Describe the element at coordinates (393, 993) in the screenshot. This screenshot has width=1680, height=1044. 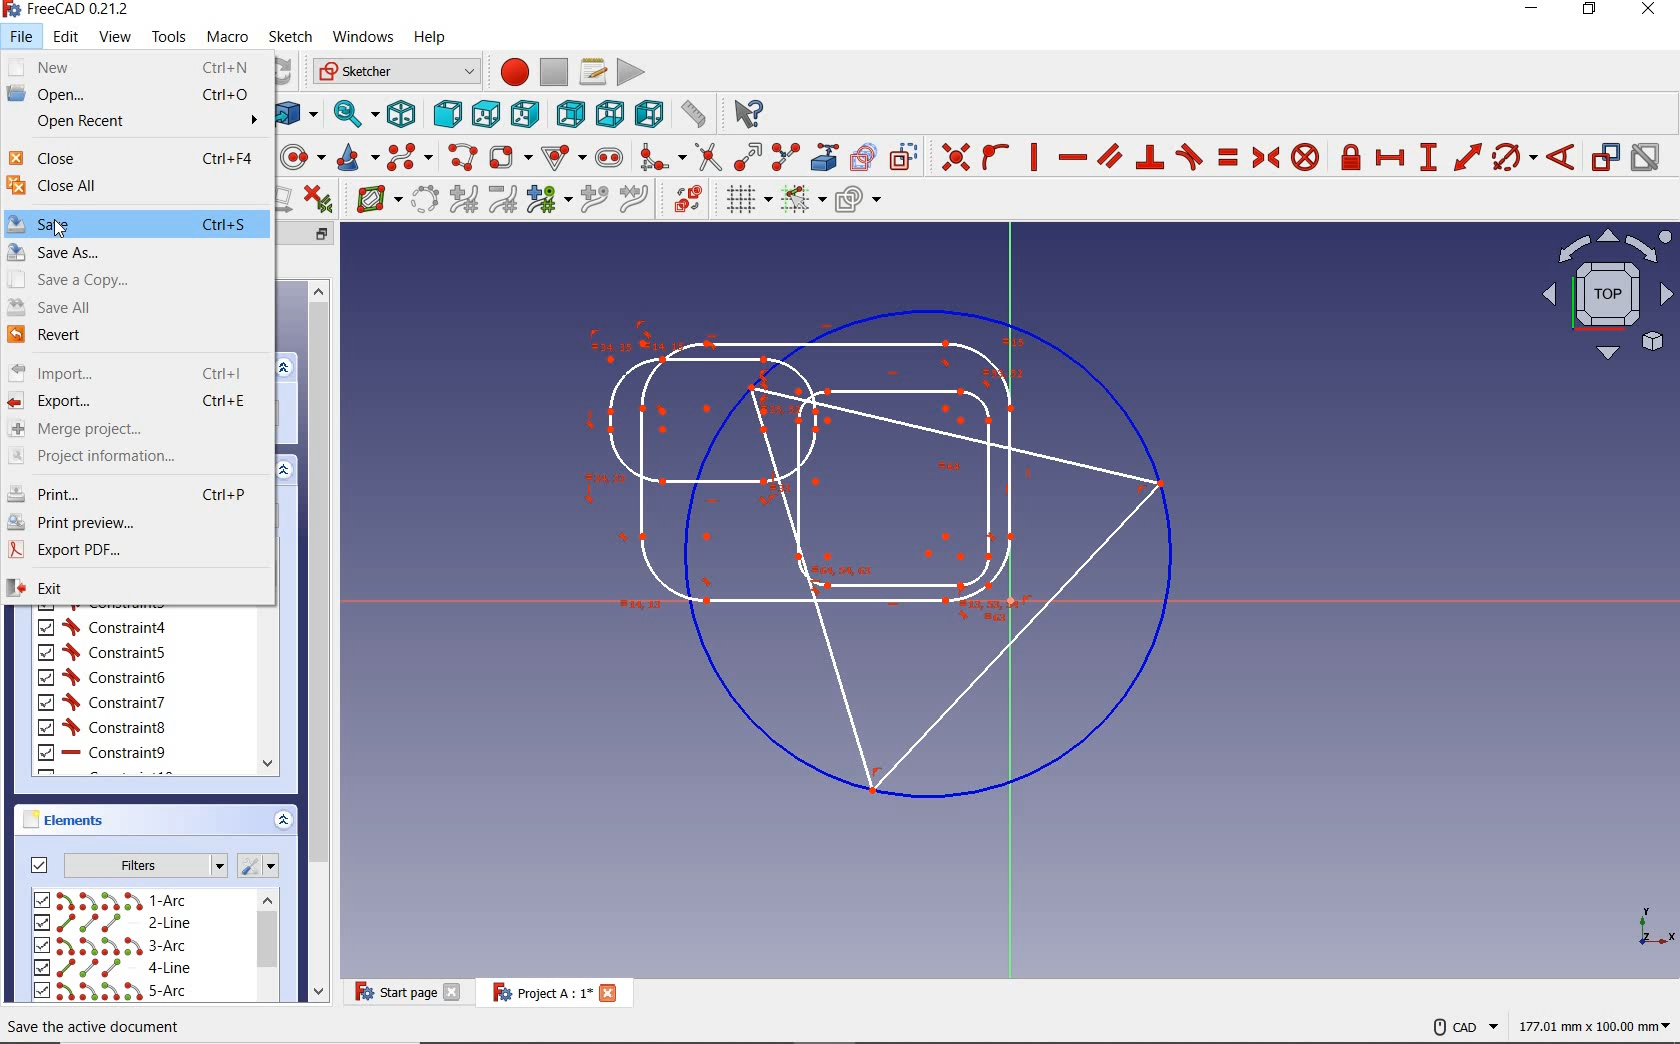
I see `start page` at that location.